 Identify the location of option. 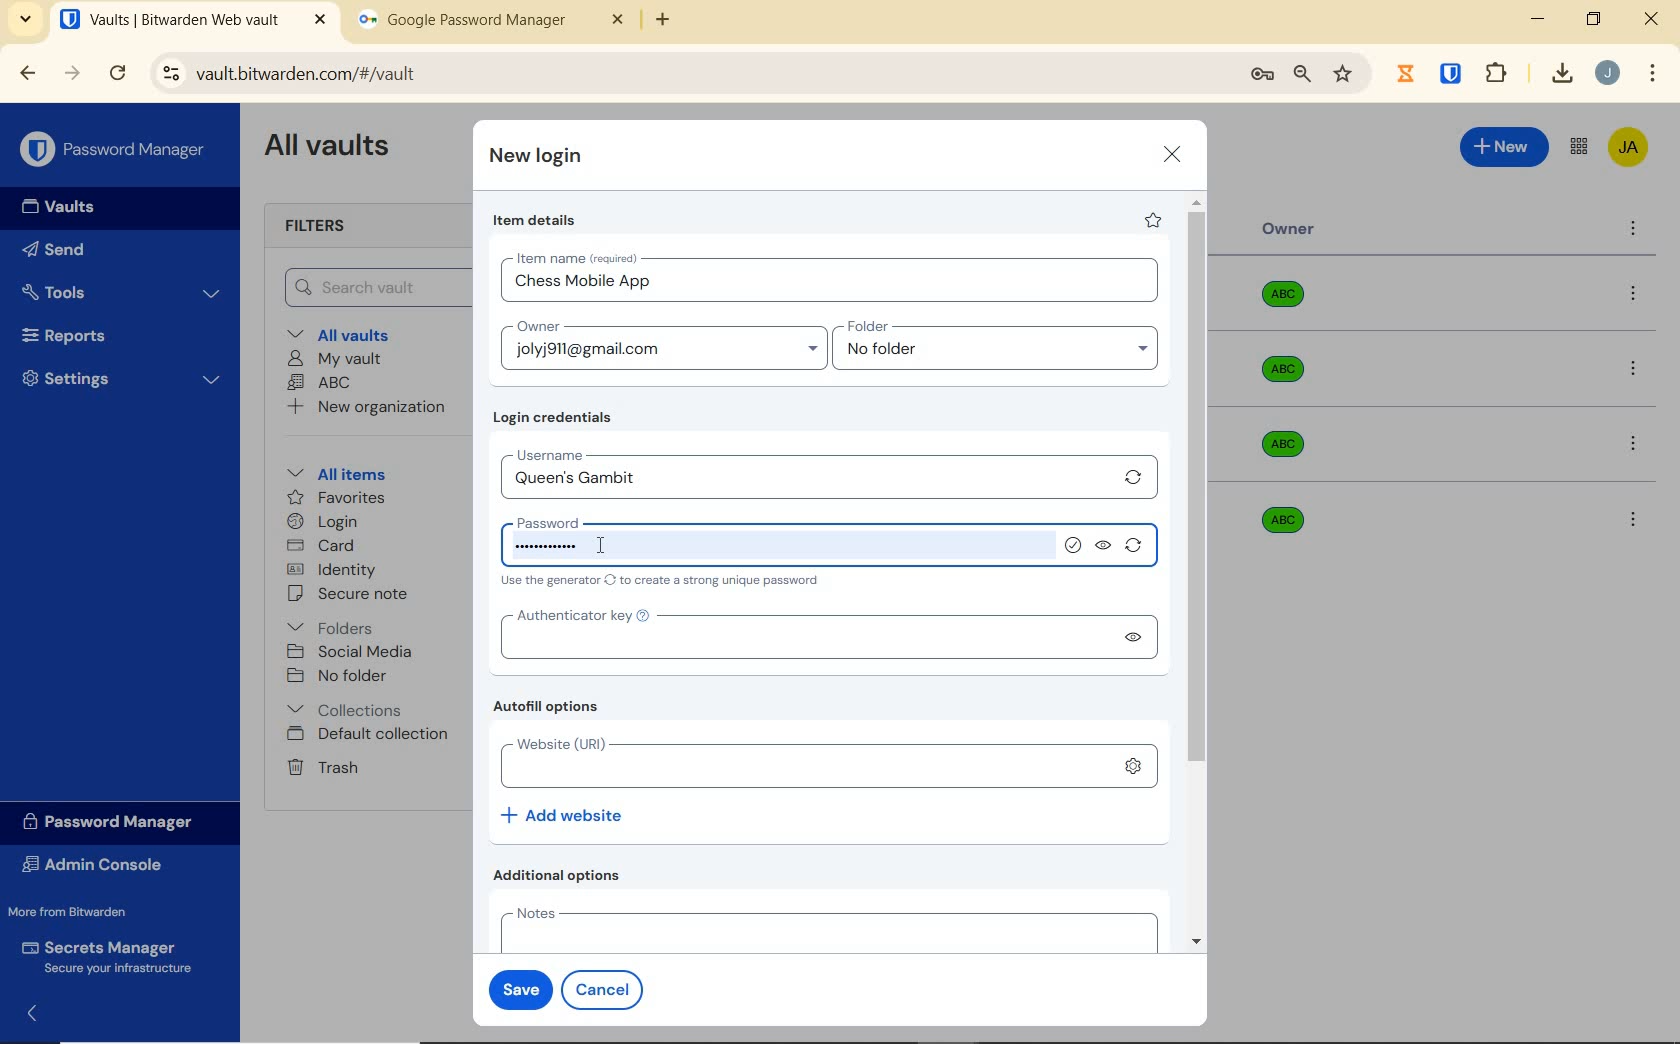
(1637, 295).